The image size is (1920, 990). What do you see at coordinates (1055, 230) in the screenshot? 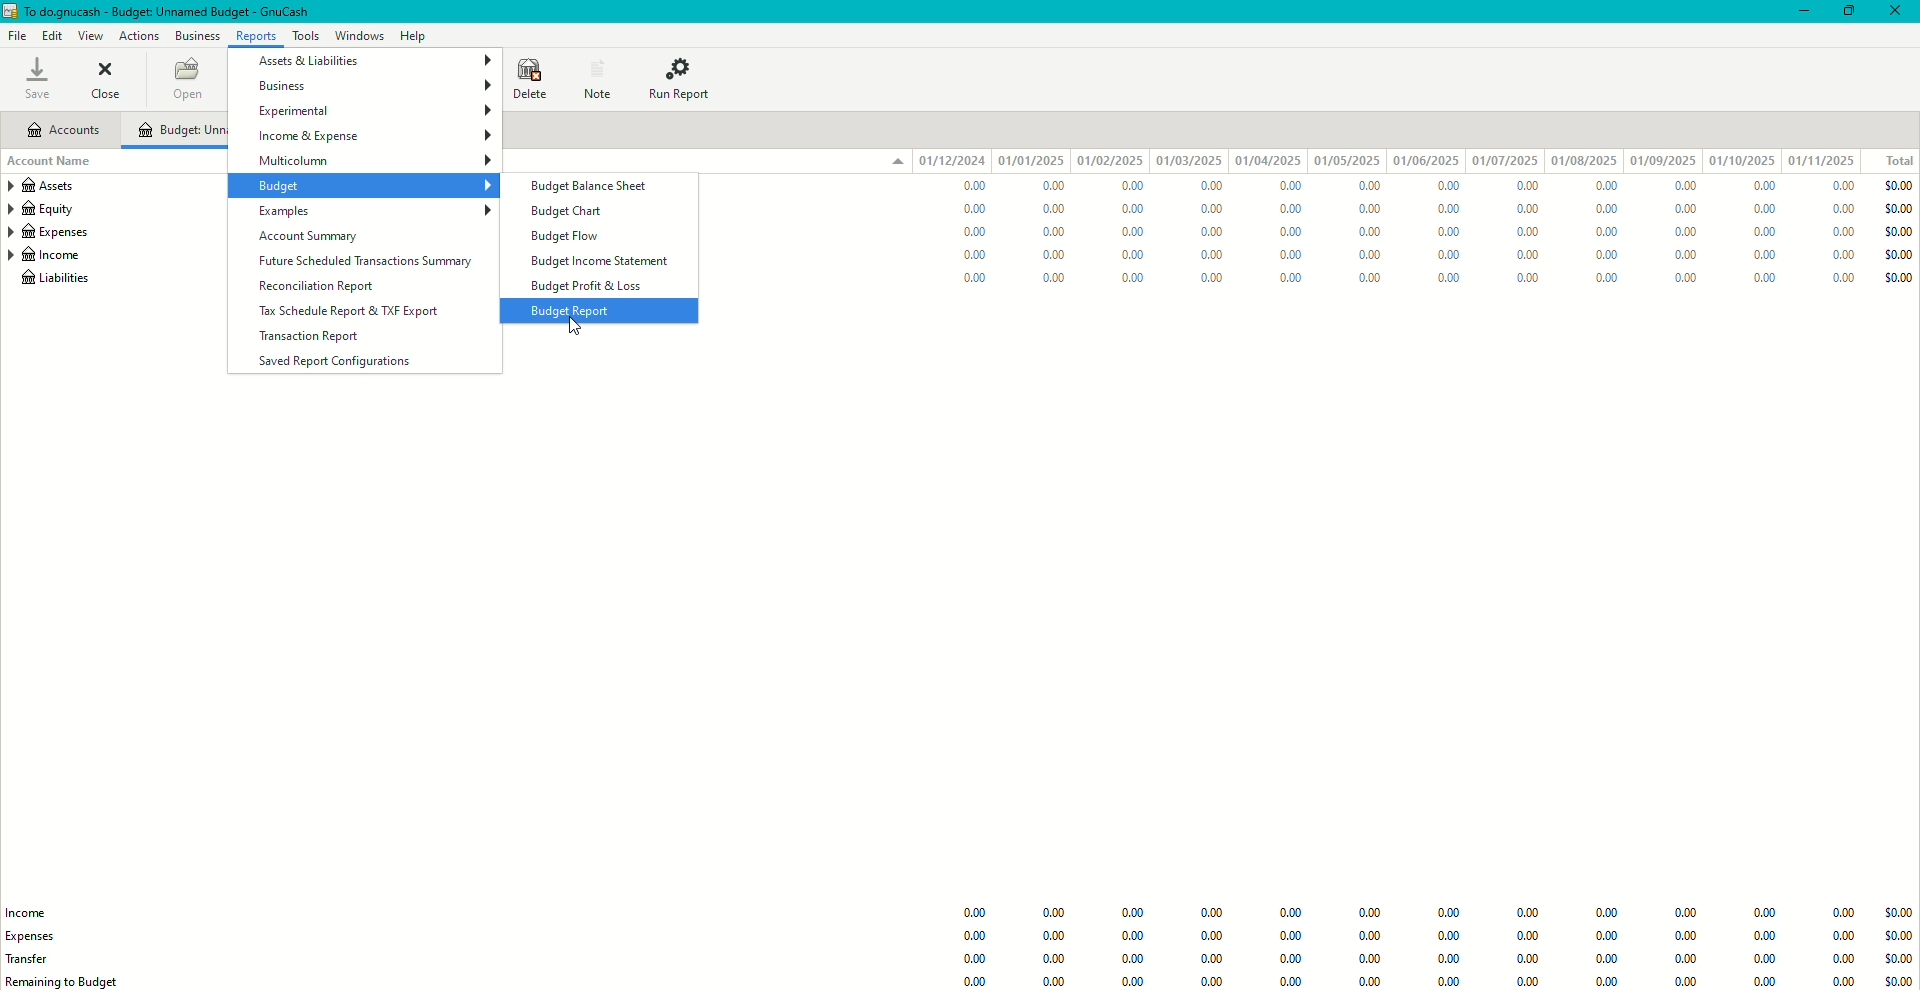
I see `0.00` at bounding box center [1055, 230].